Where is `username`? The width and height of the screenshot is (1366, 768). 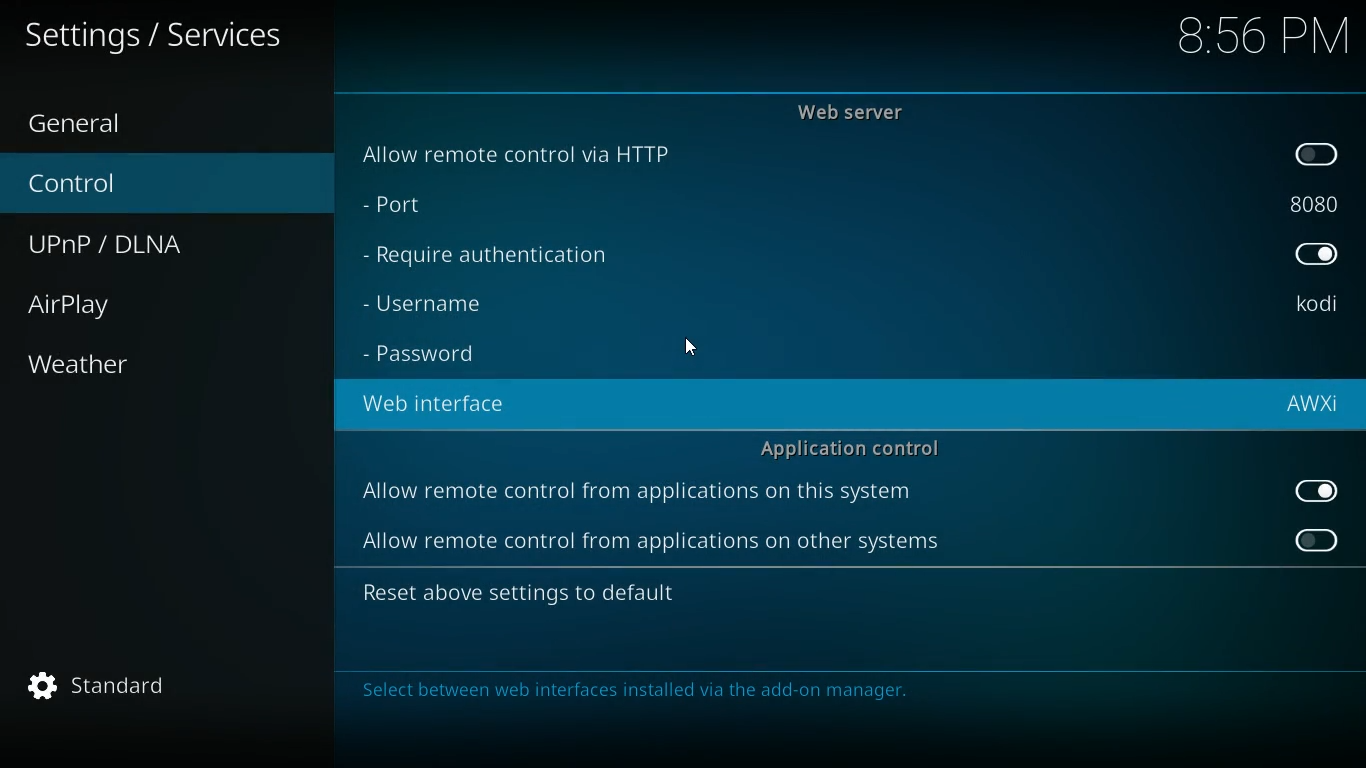
username is located at coordinates (1315, 305).